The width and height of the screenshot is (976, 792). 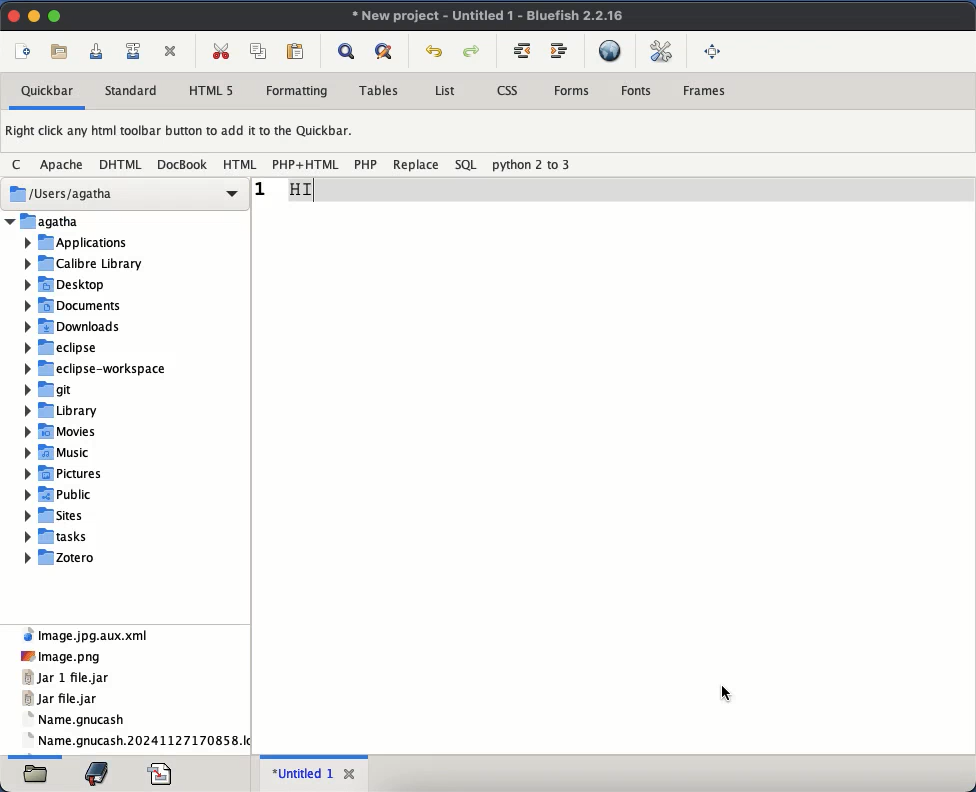 What do you see at coordinates (666, 47) in the screenshot?
I see `edit preference` at bounding box center [666, 47].